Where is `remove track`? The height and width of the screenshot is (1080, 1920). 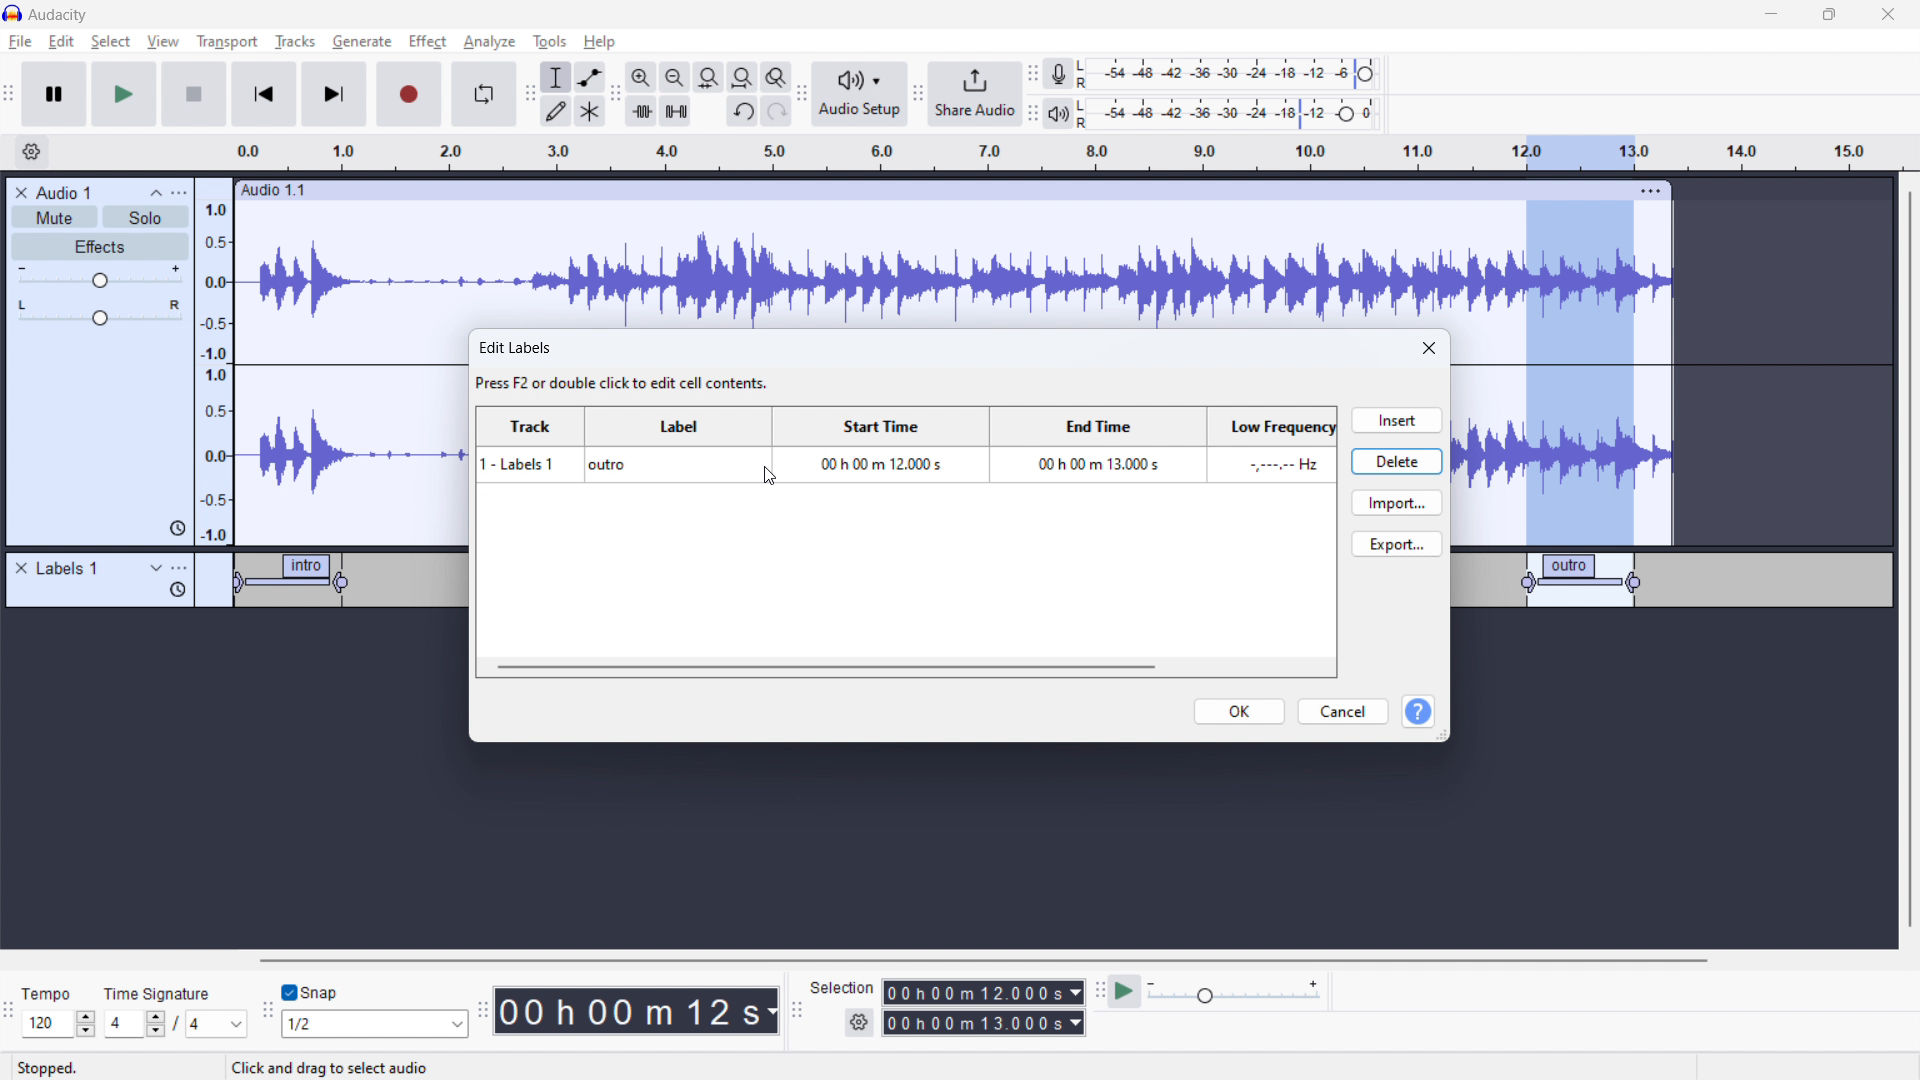 remove track is located at coordinates (21, 192).